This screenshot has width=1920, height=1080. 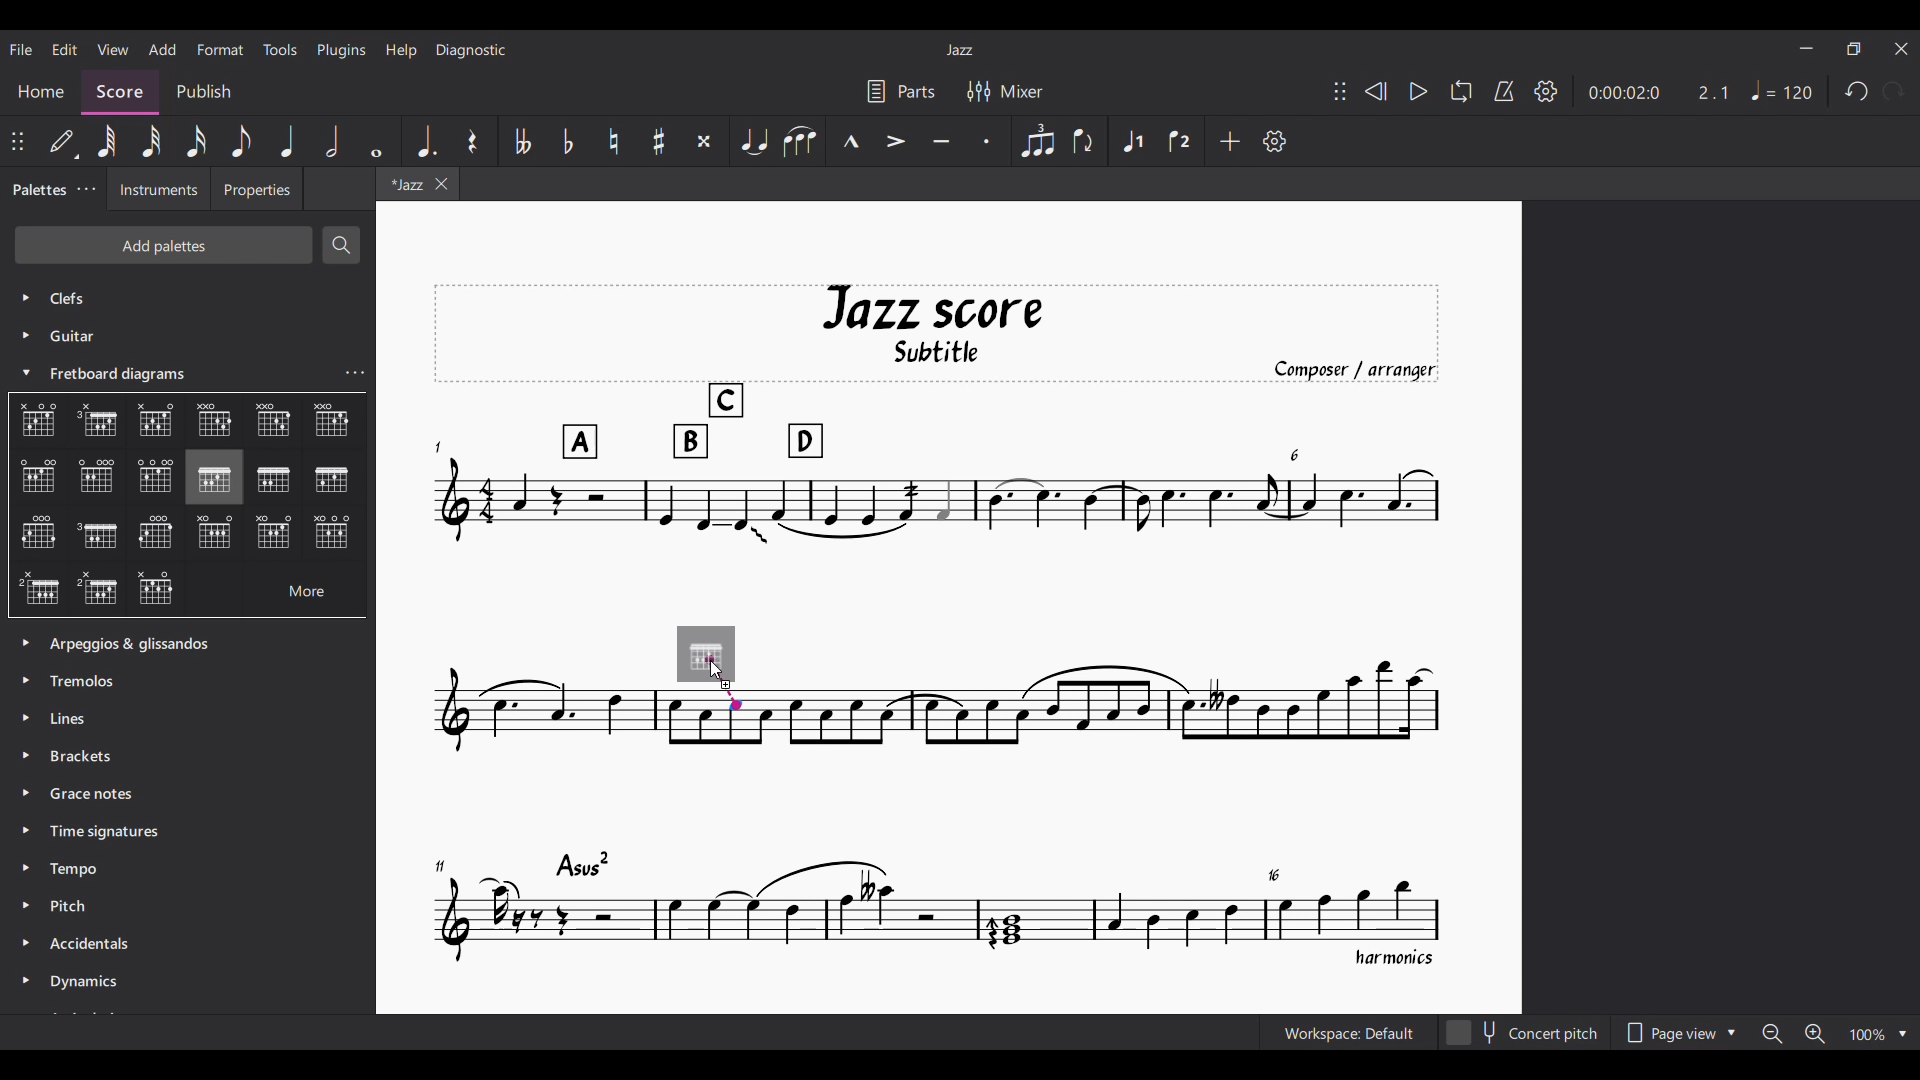 I want to click on Play, so click(x=1420, y=92).